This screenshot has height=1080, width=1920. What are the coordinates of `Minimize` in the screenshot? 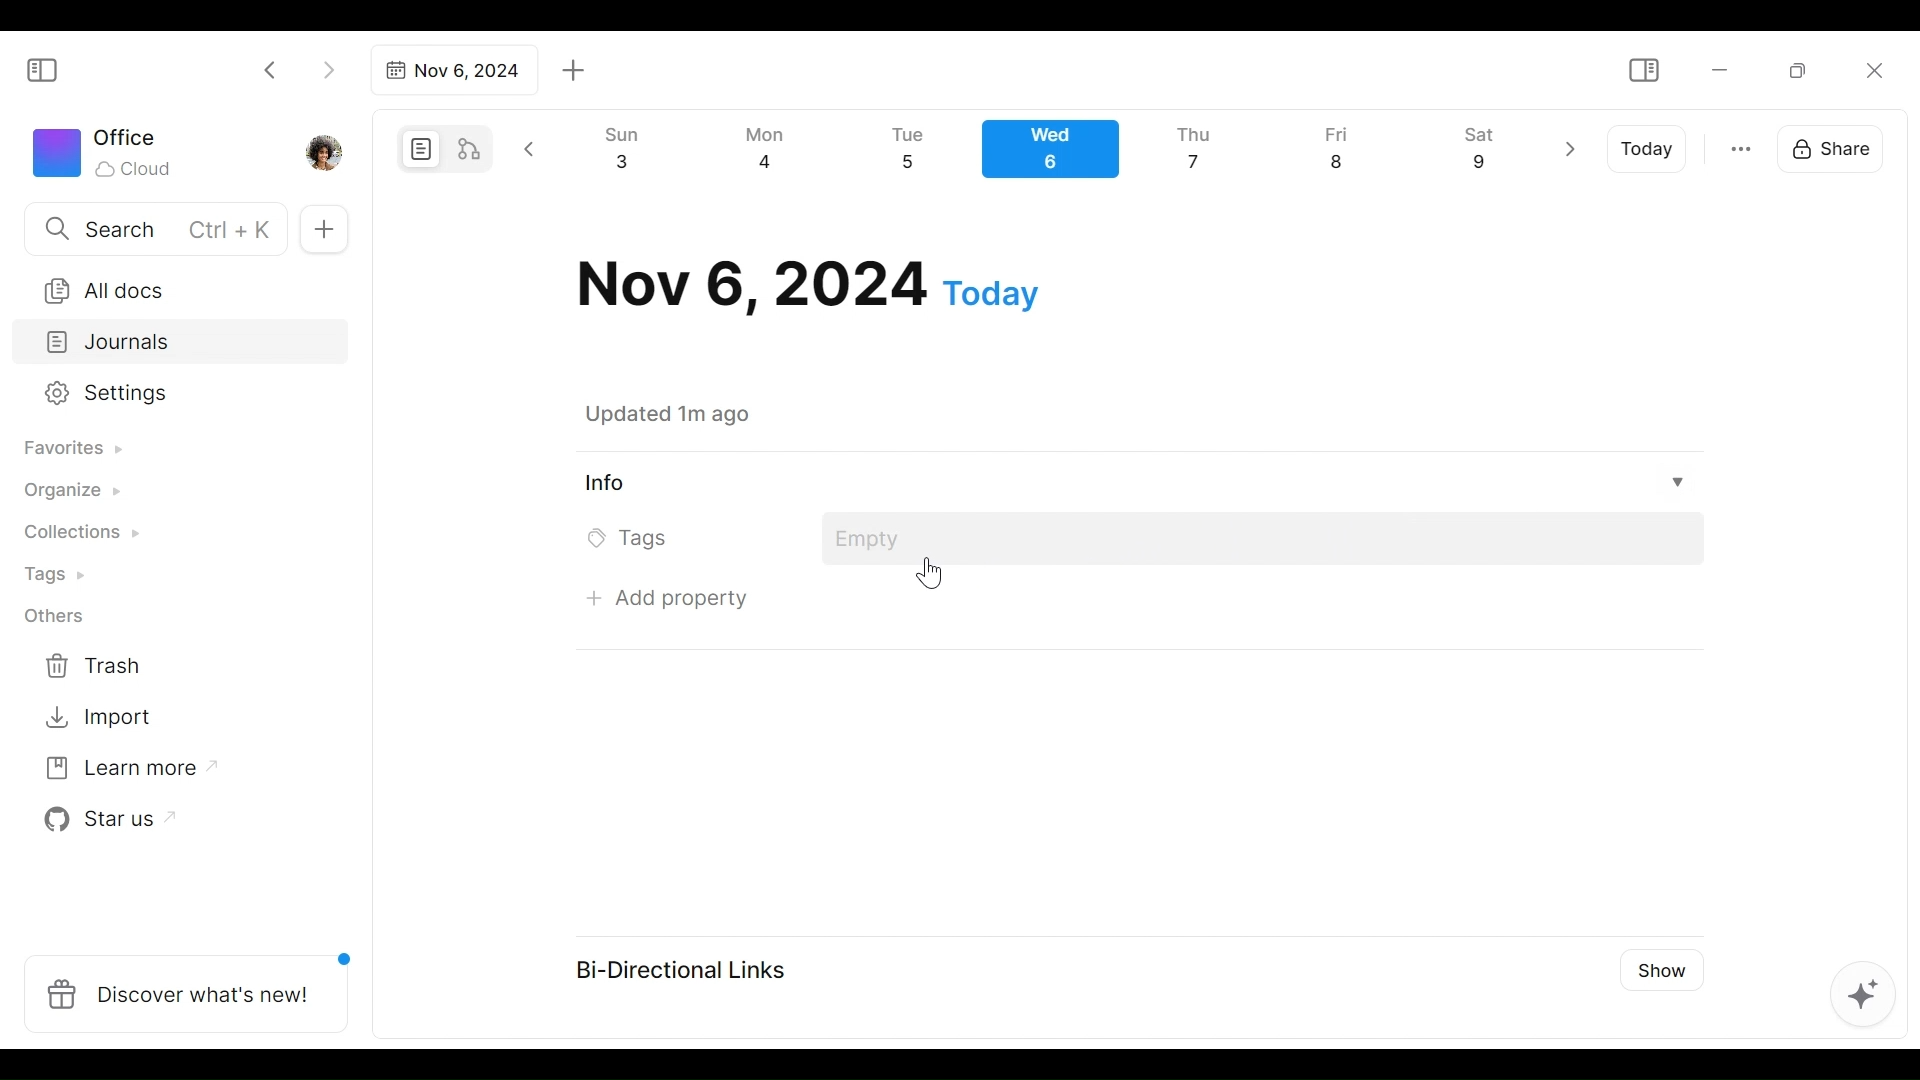 It's located at (1720, 68).